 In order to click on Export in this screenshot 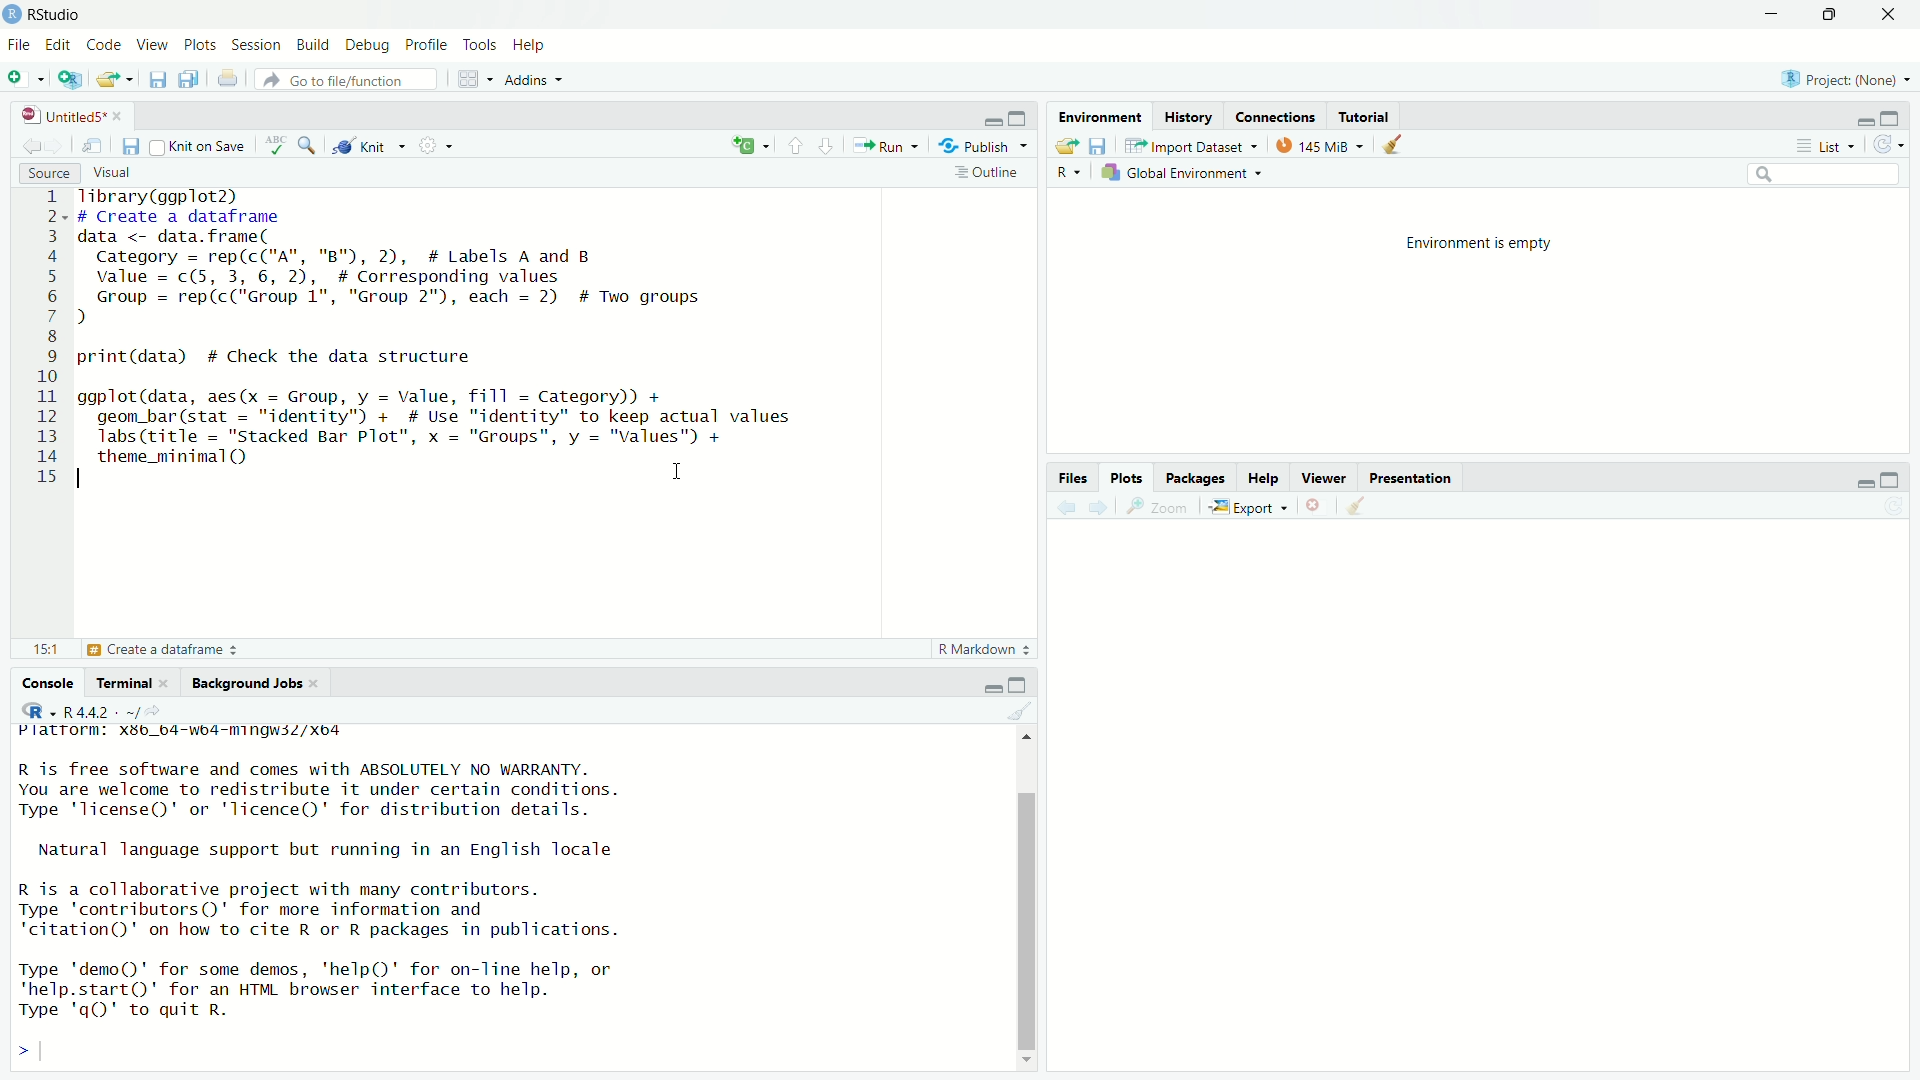, I will do `click(1253, 505)`.